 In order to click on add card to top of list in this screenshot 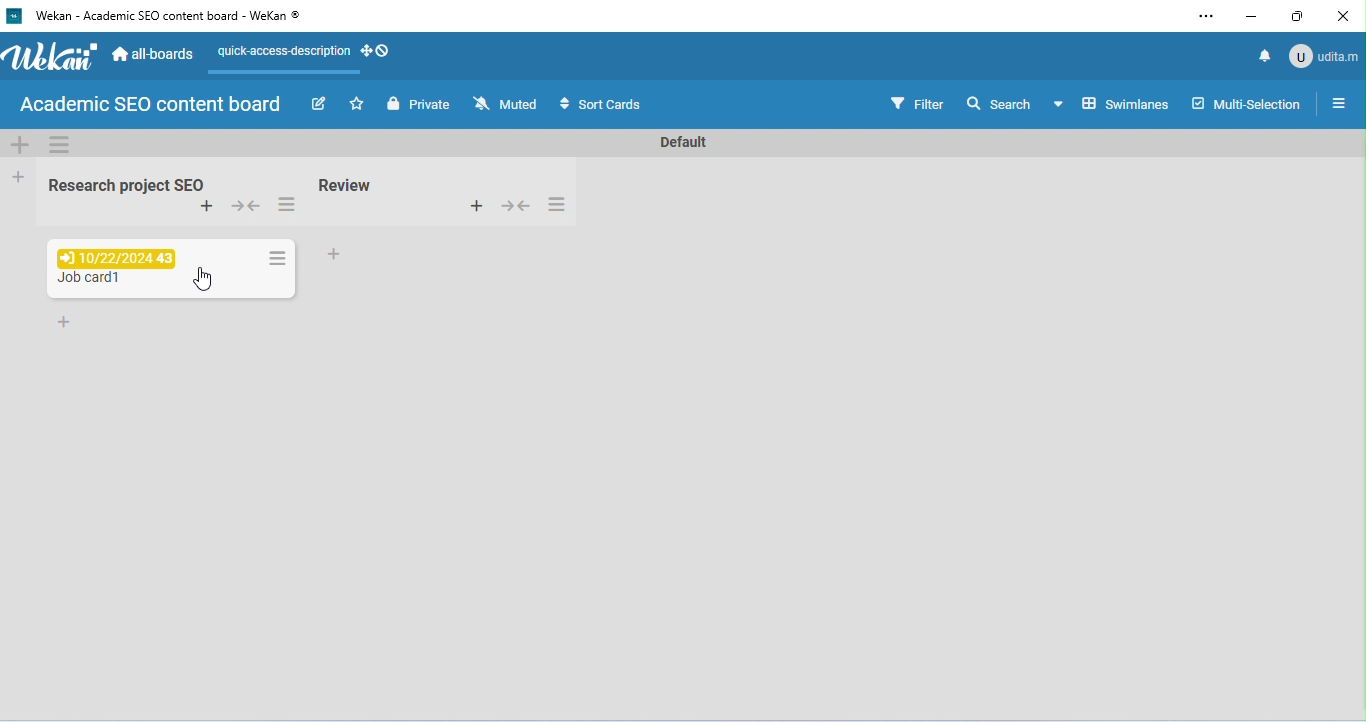, I will do `click(207, 207)`.